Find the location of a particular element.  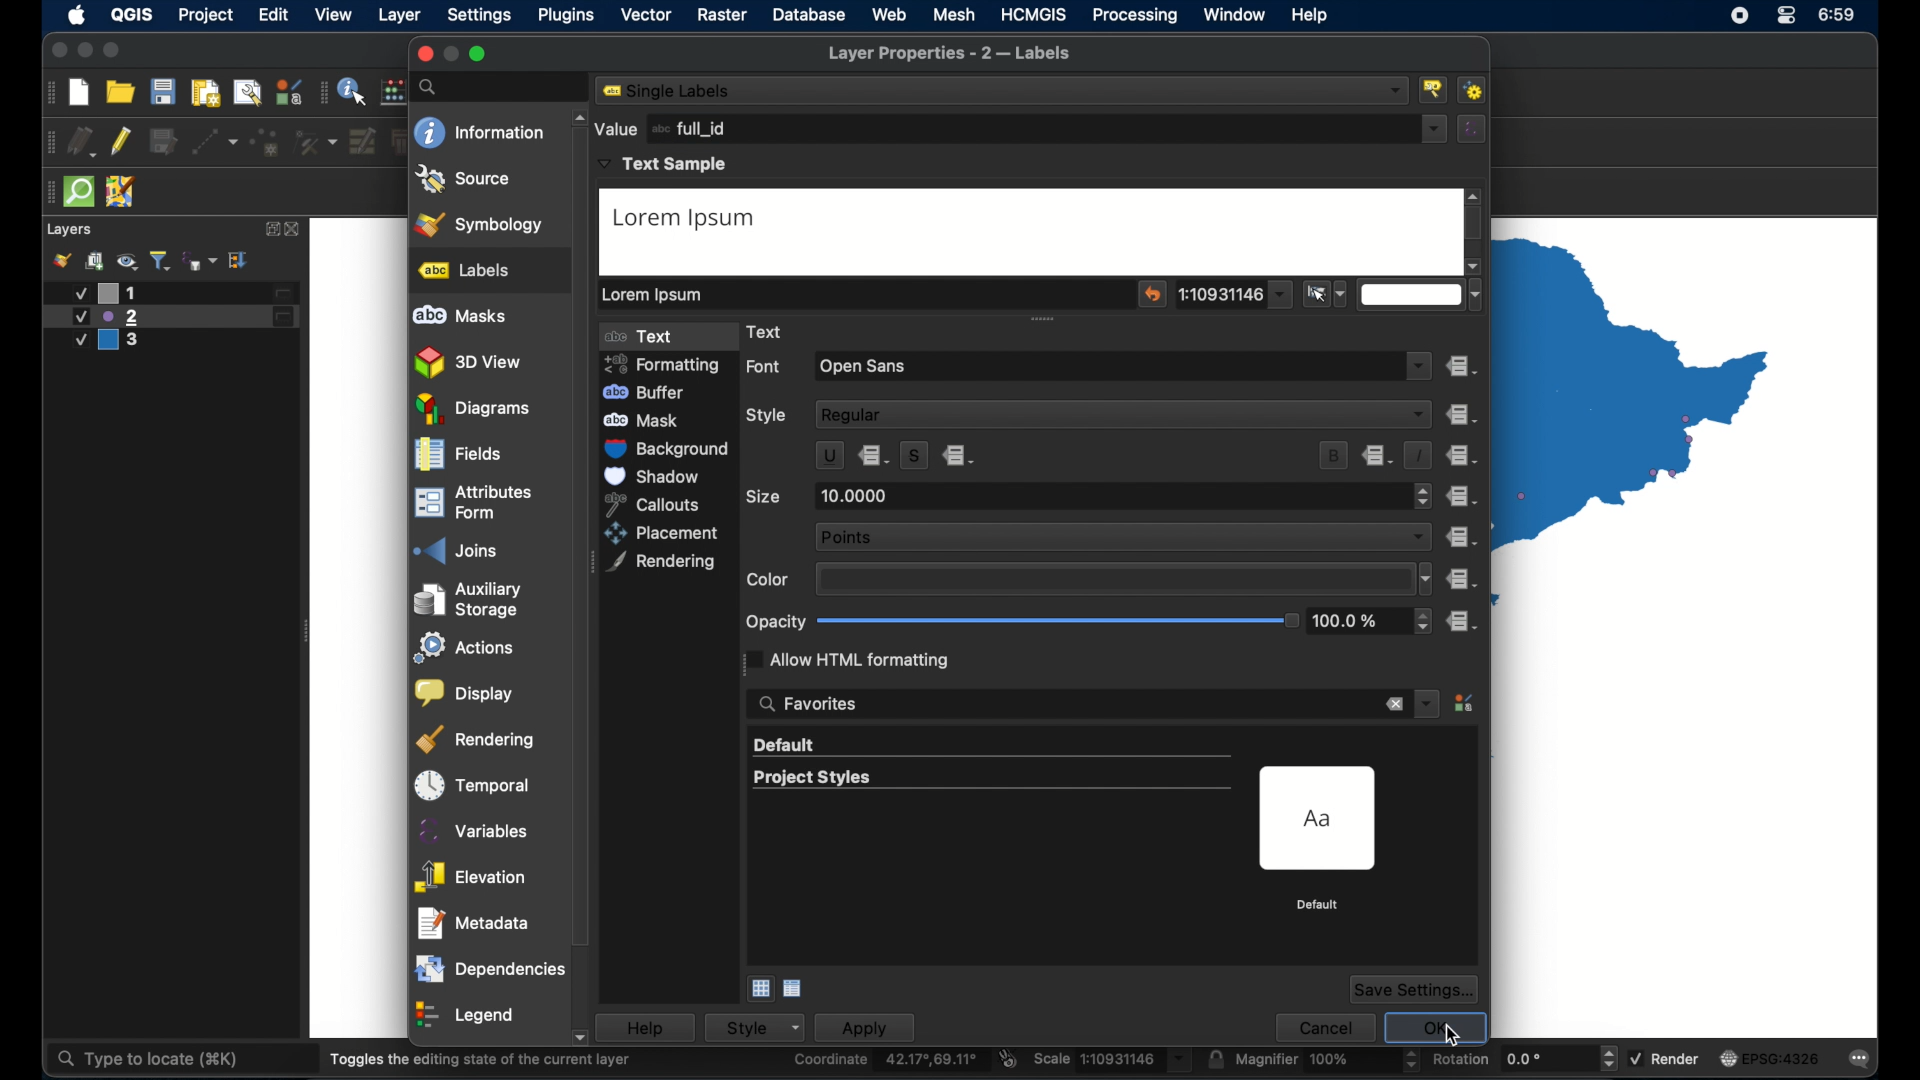

default is located at coordinates (1319, 905).